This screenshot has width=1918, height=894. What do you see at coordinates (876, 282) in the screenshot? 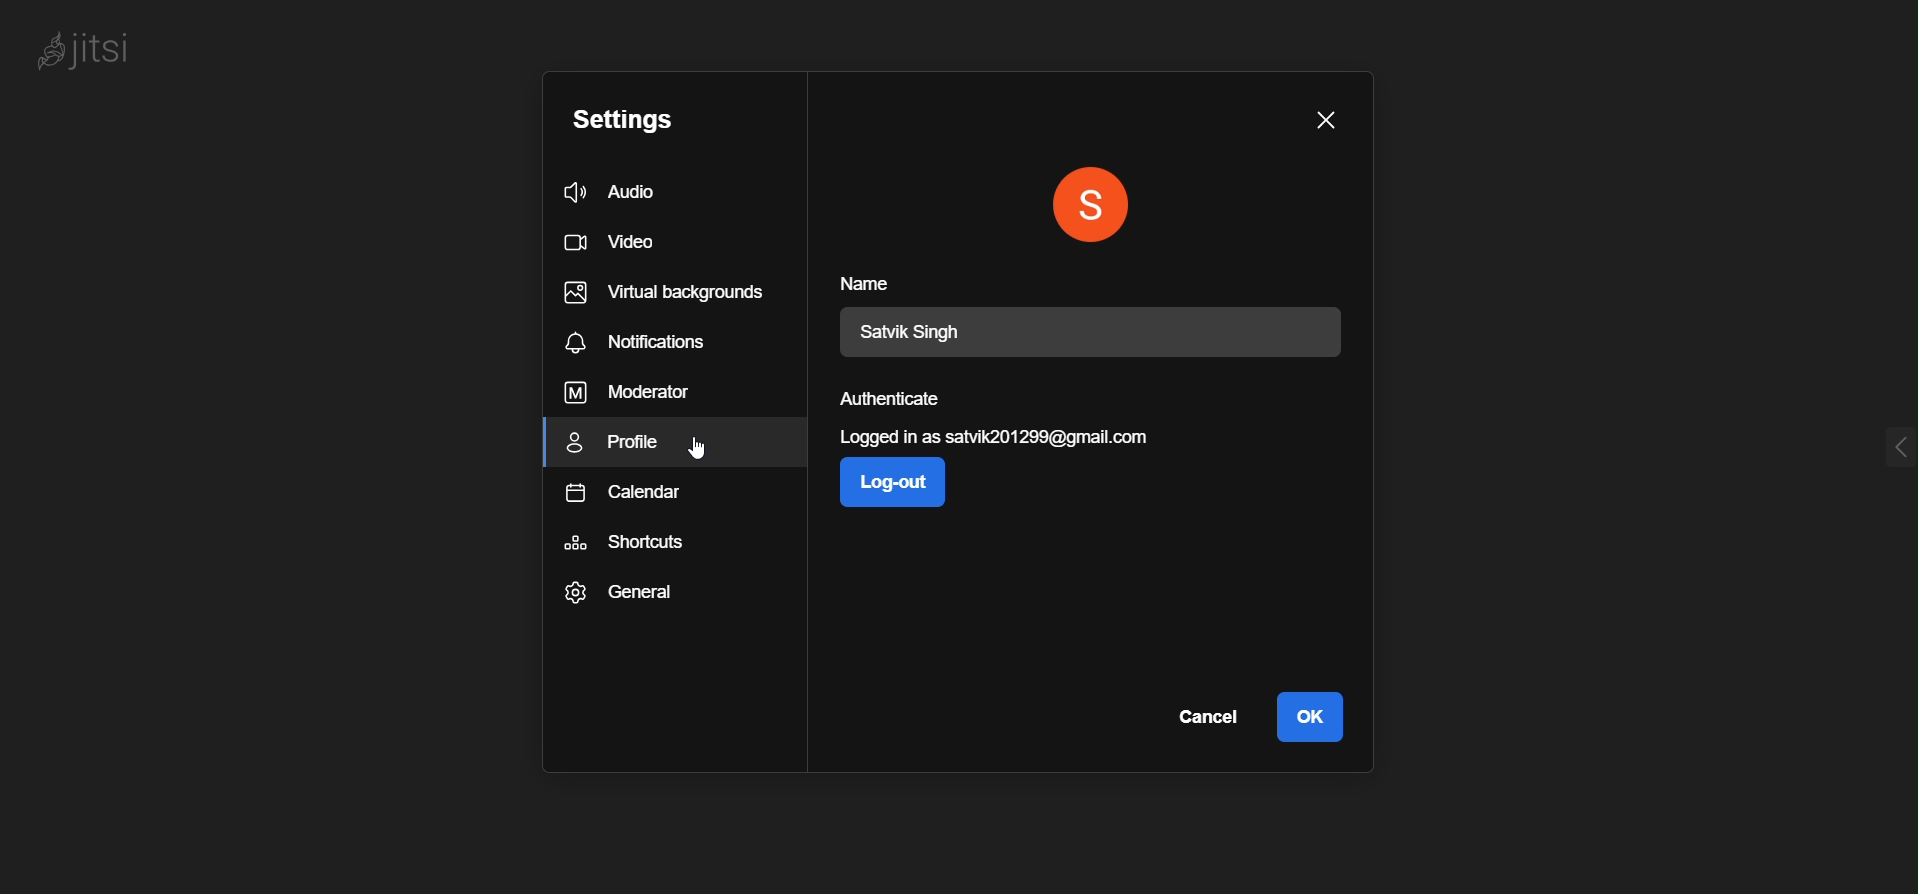
I see `name` at bounding box center [876, 282].